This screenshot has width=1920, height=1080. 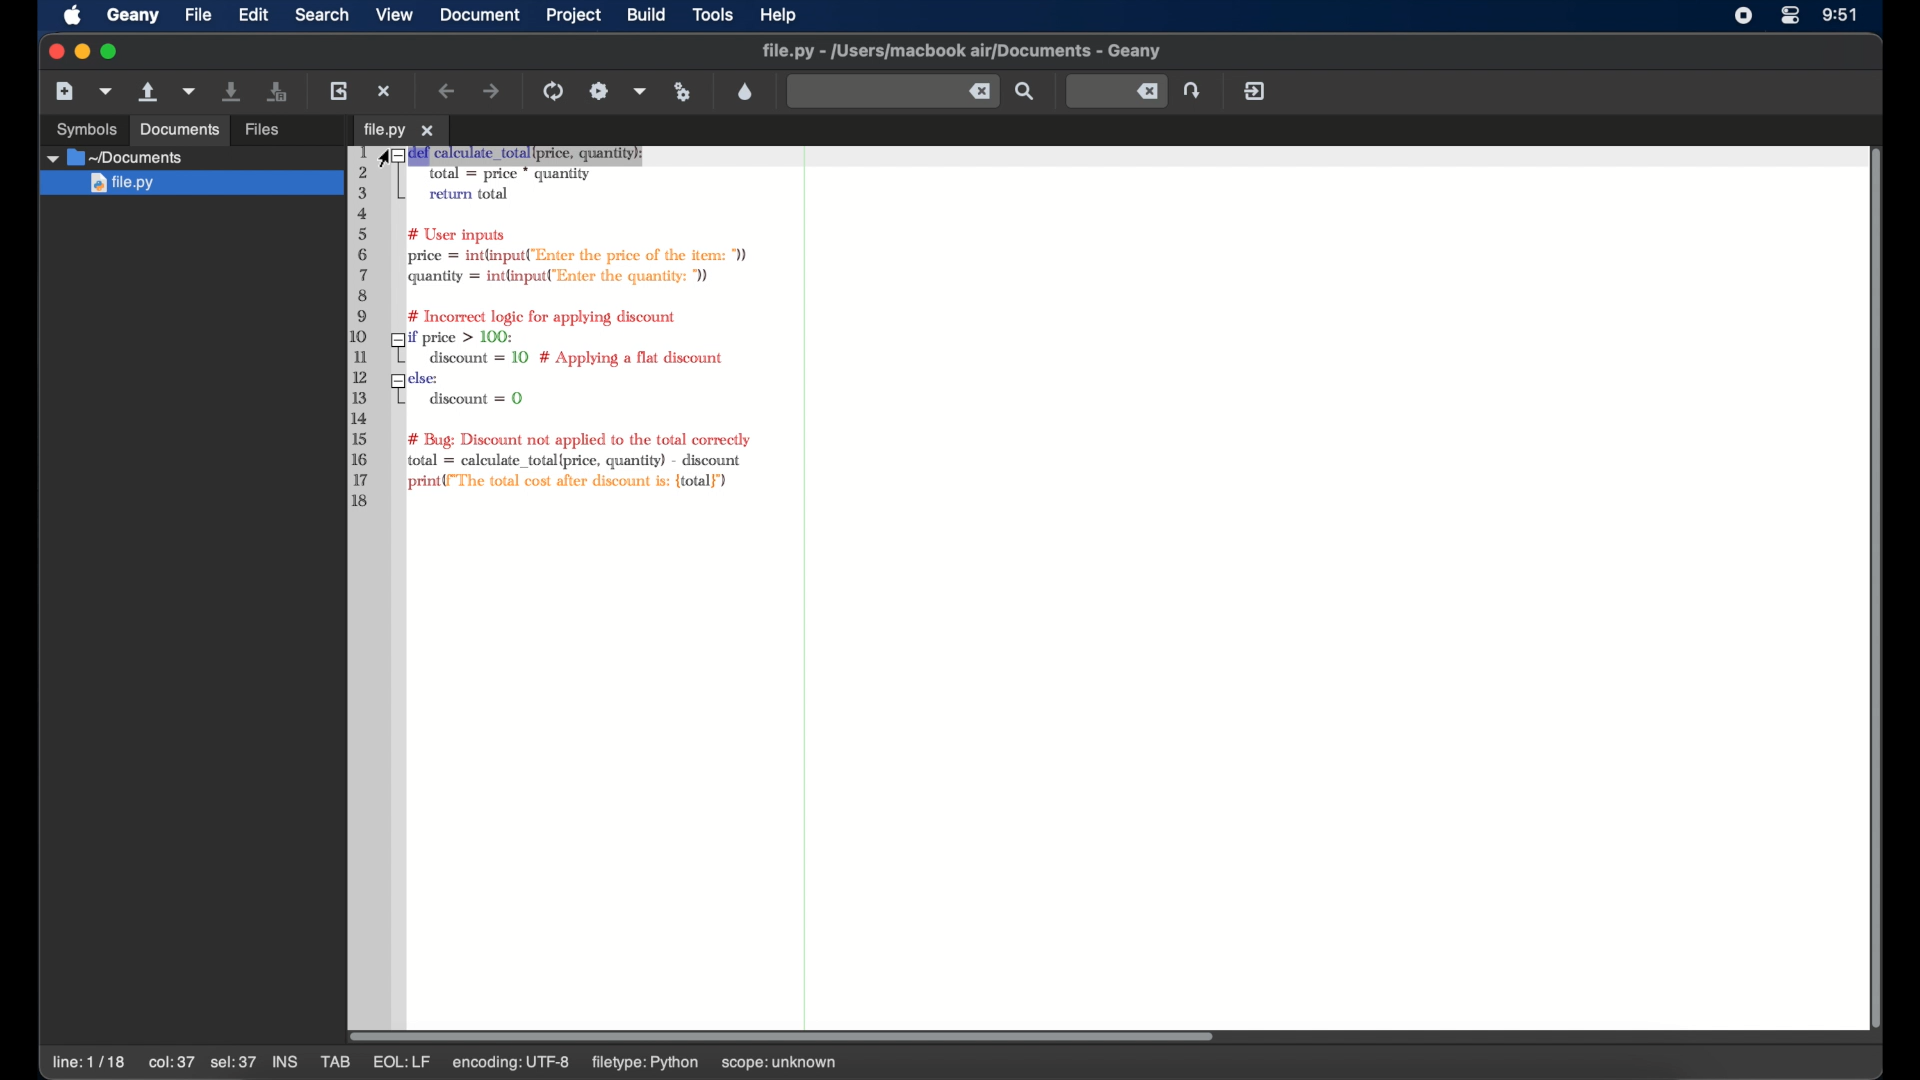 What do you see at coordinates (335, 1061) in the screenshot?
I see `tab` at bounding box center [335, 1061].